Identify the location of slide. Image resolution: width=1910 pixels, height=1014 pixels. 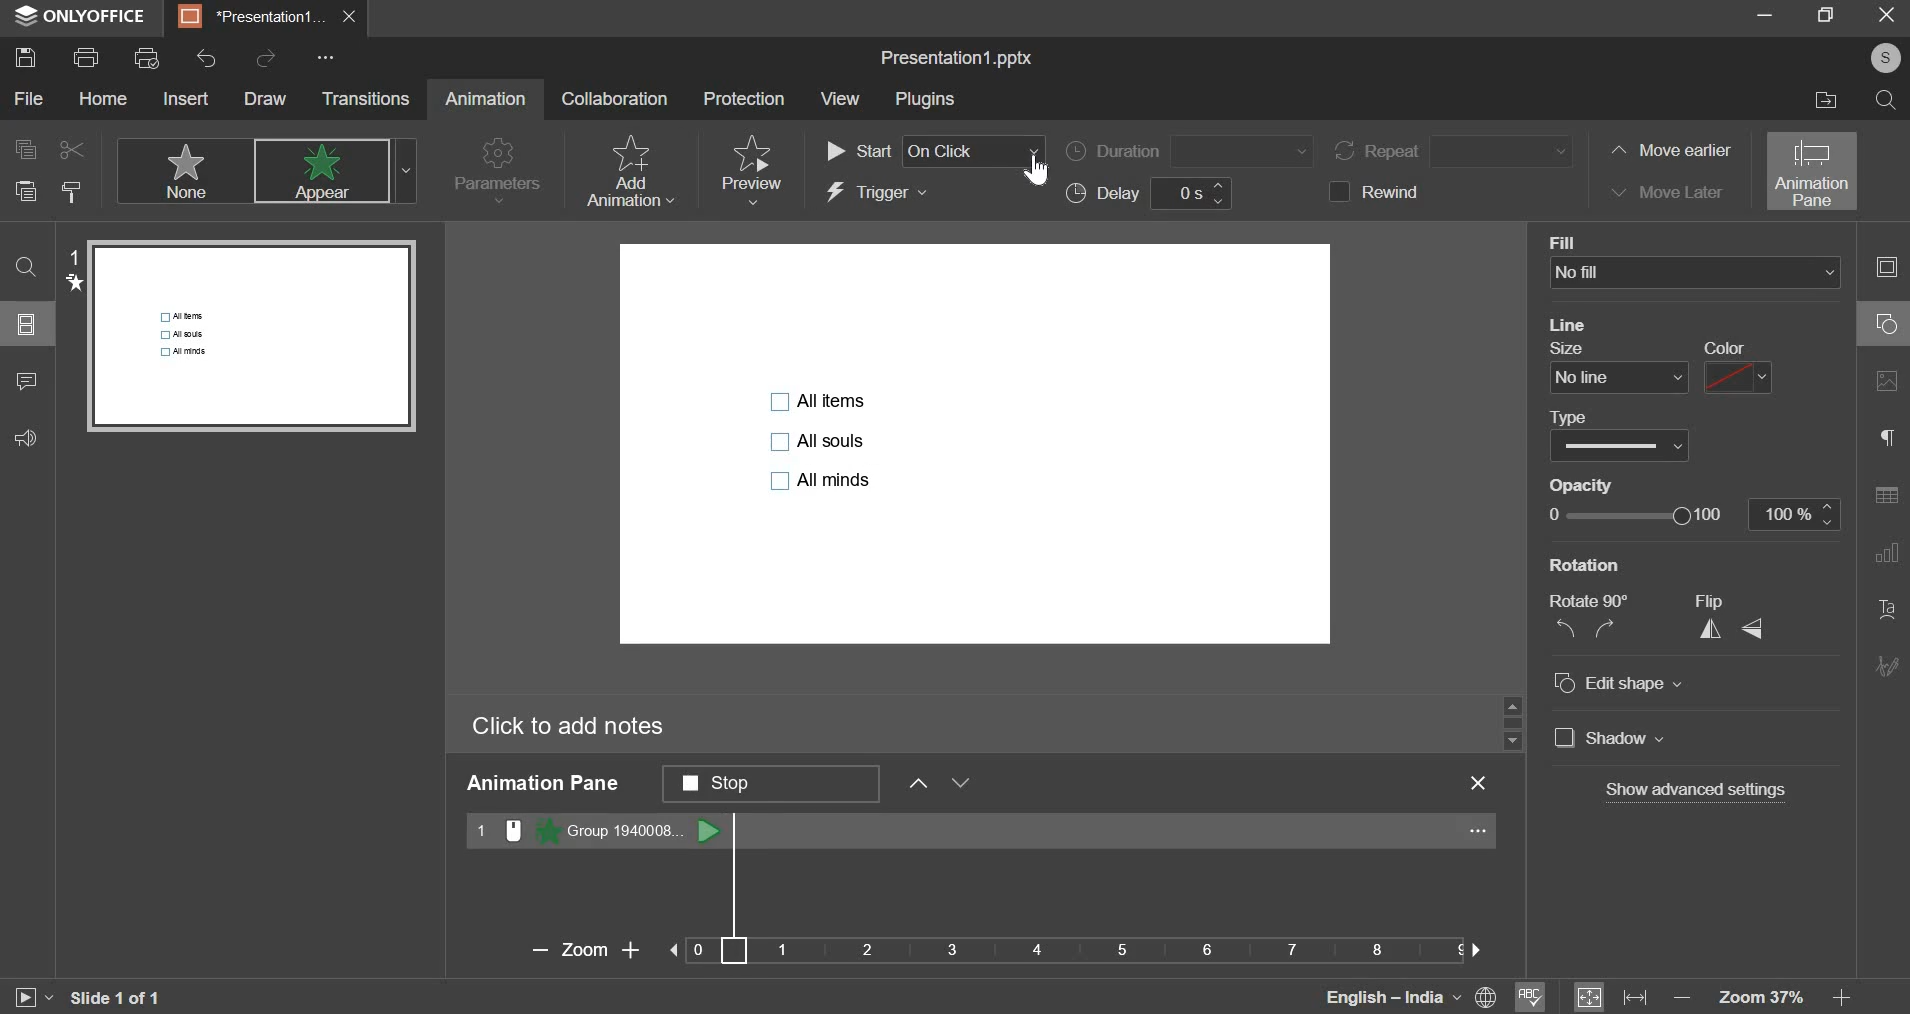
(29, 324).